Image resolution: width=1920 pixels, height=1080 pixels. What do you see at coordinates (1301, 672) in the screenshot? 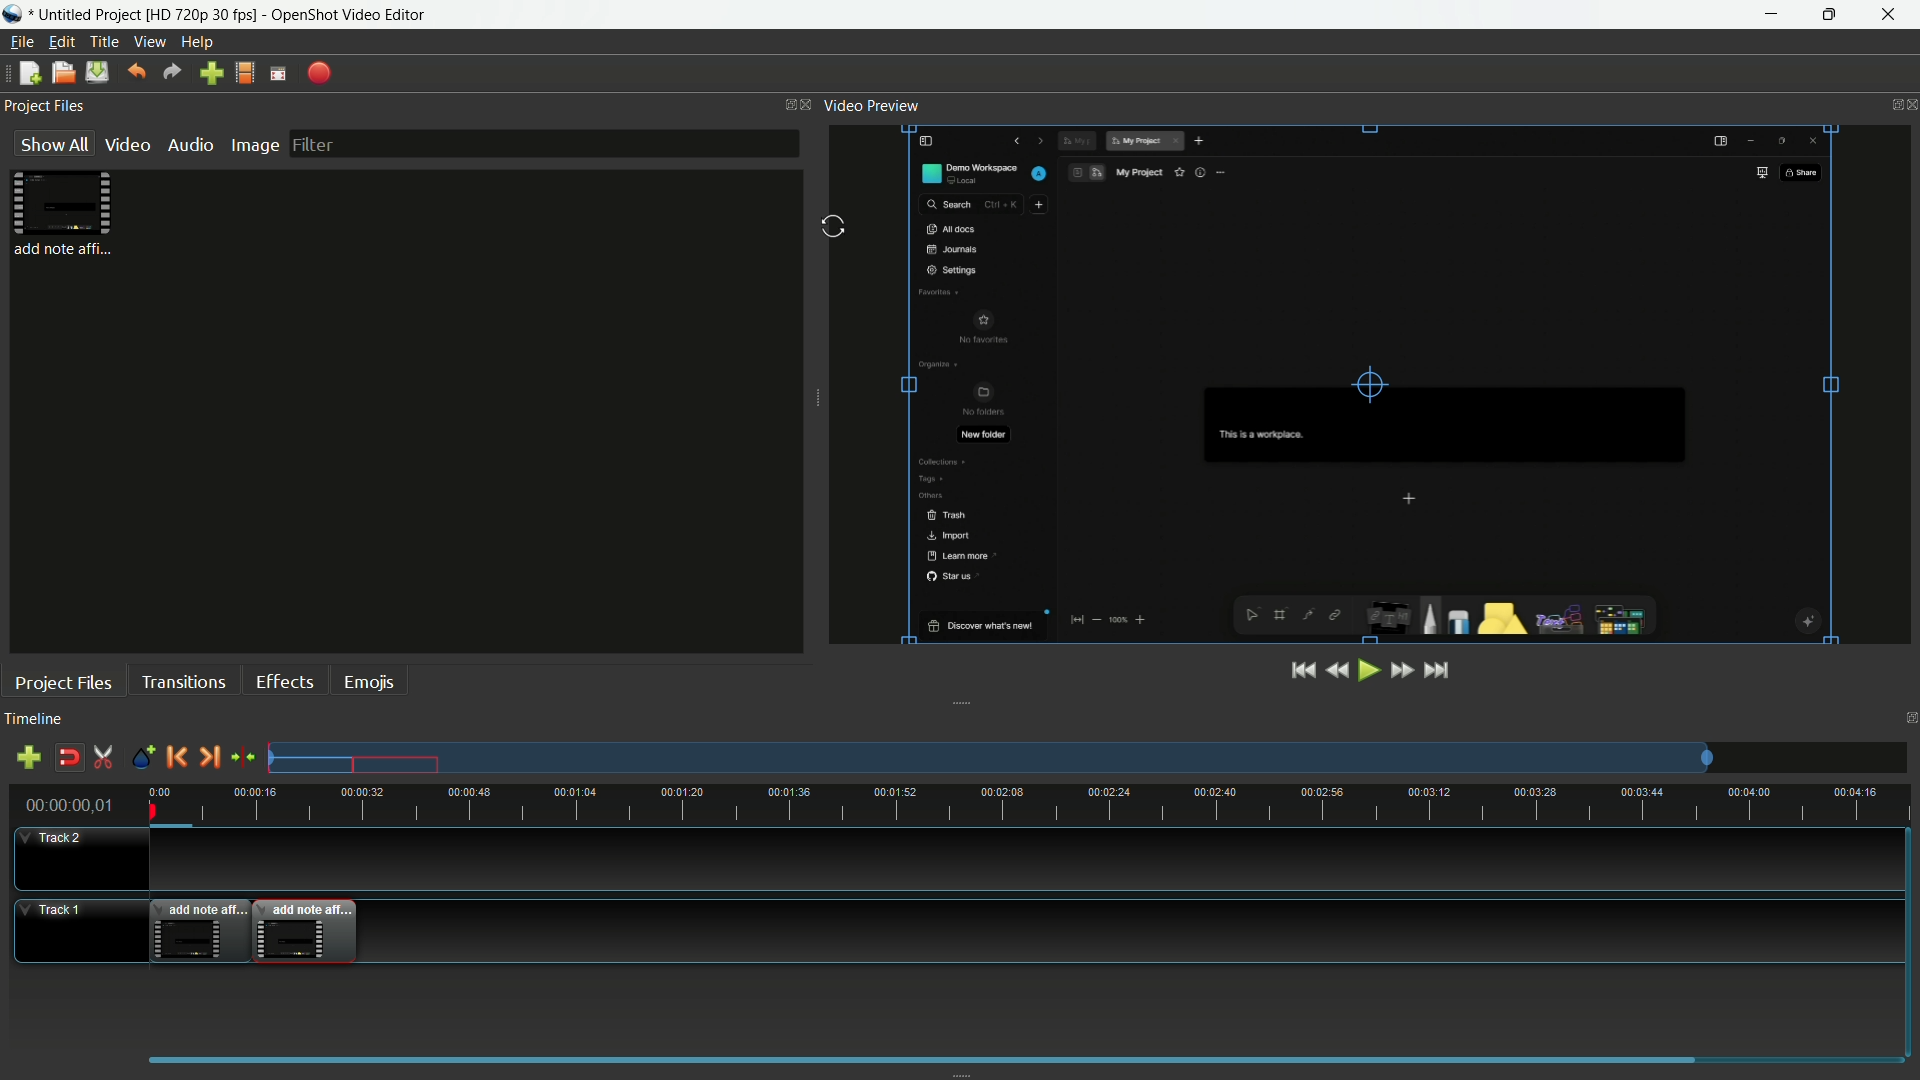
I see `jump to start` at bounding box center [1301, 672].